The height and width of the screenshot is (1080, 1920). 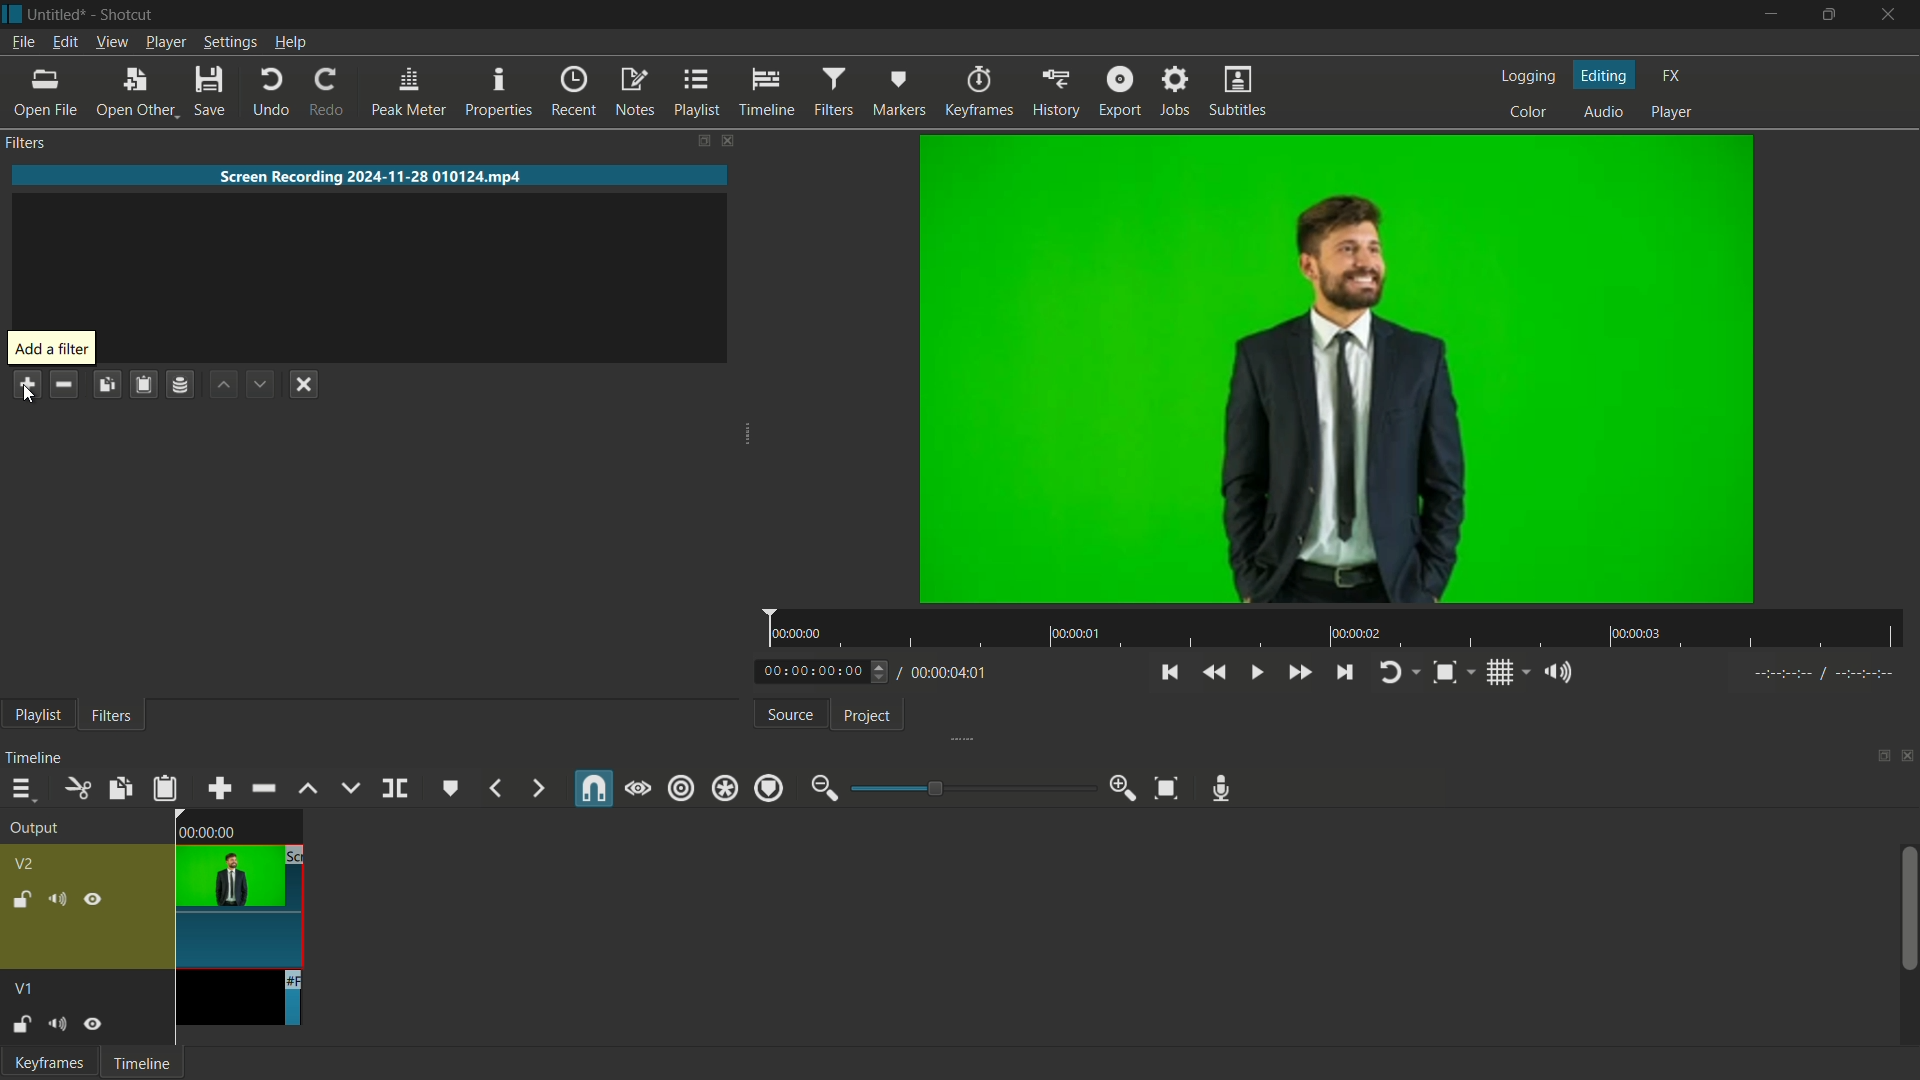 What do you see at coordinates (1390, 673) in the screenshot?
I see `toggle player looping` at bounding box center [1390, 673].